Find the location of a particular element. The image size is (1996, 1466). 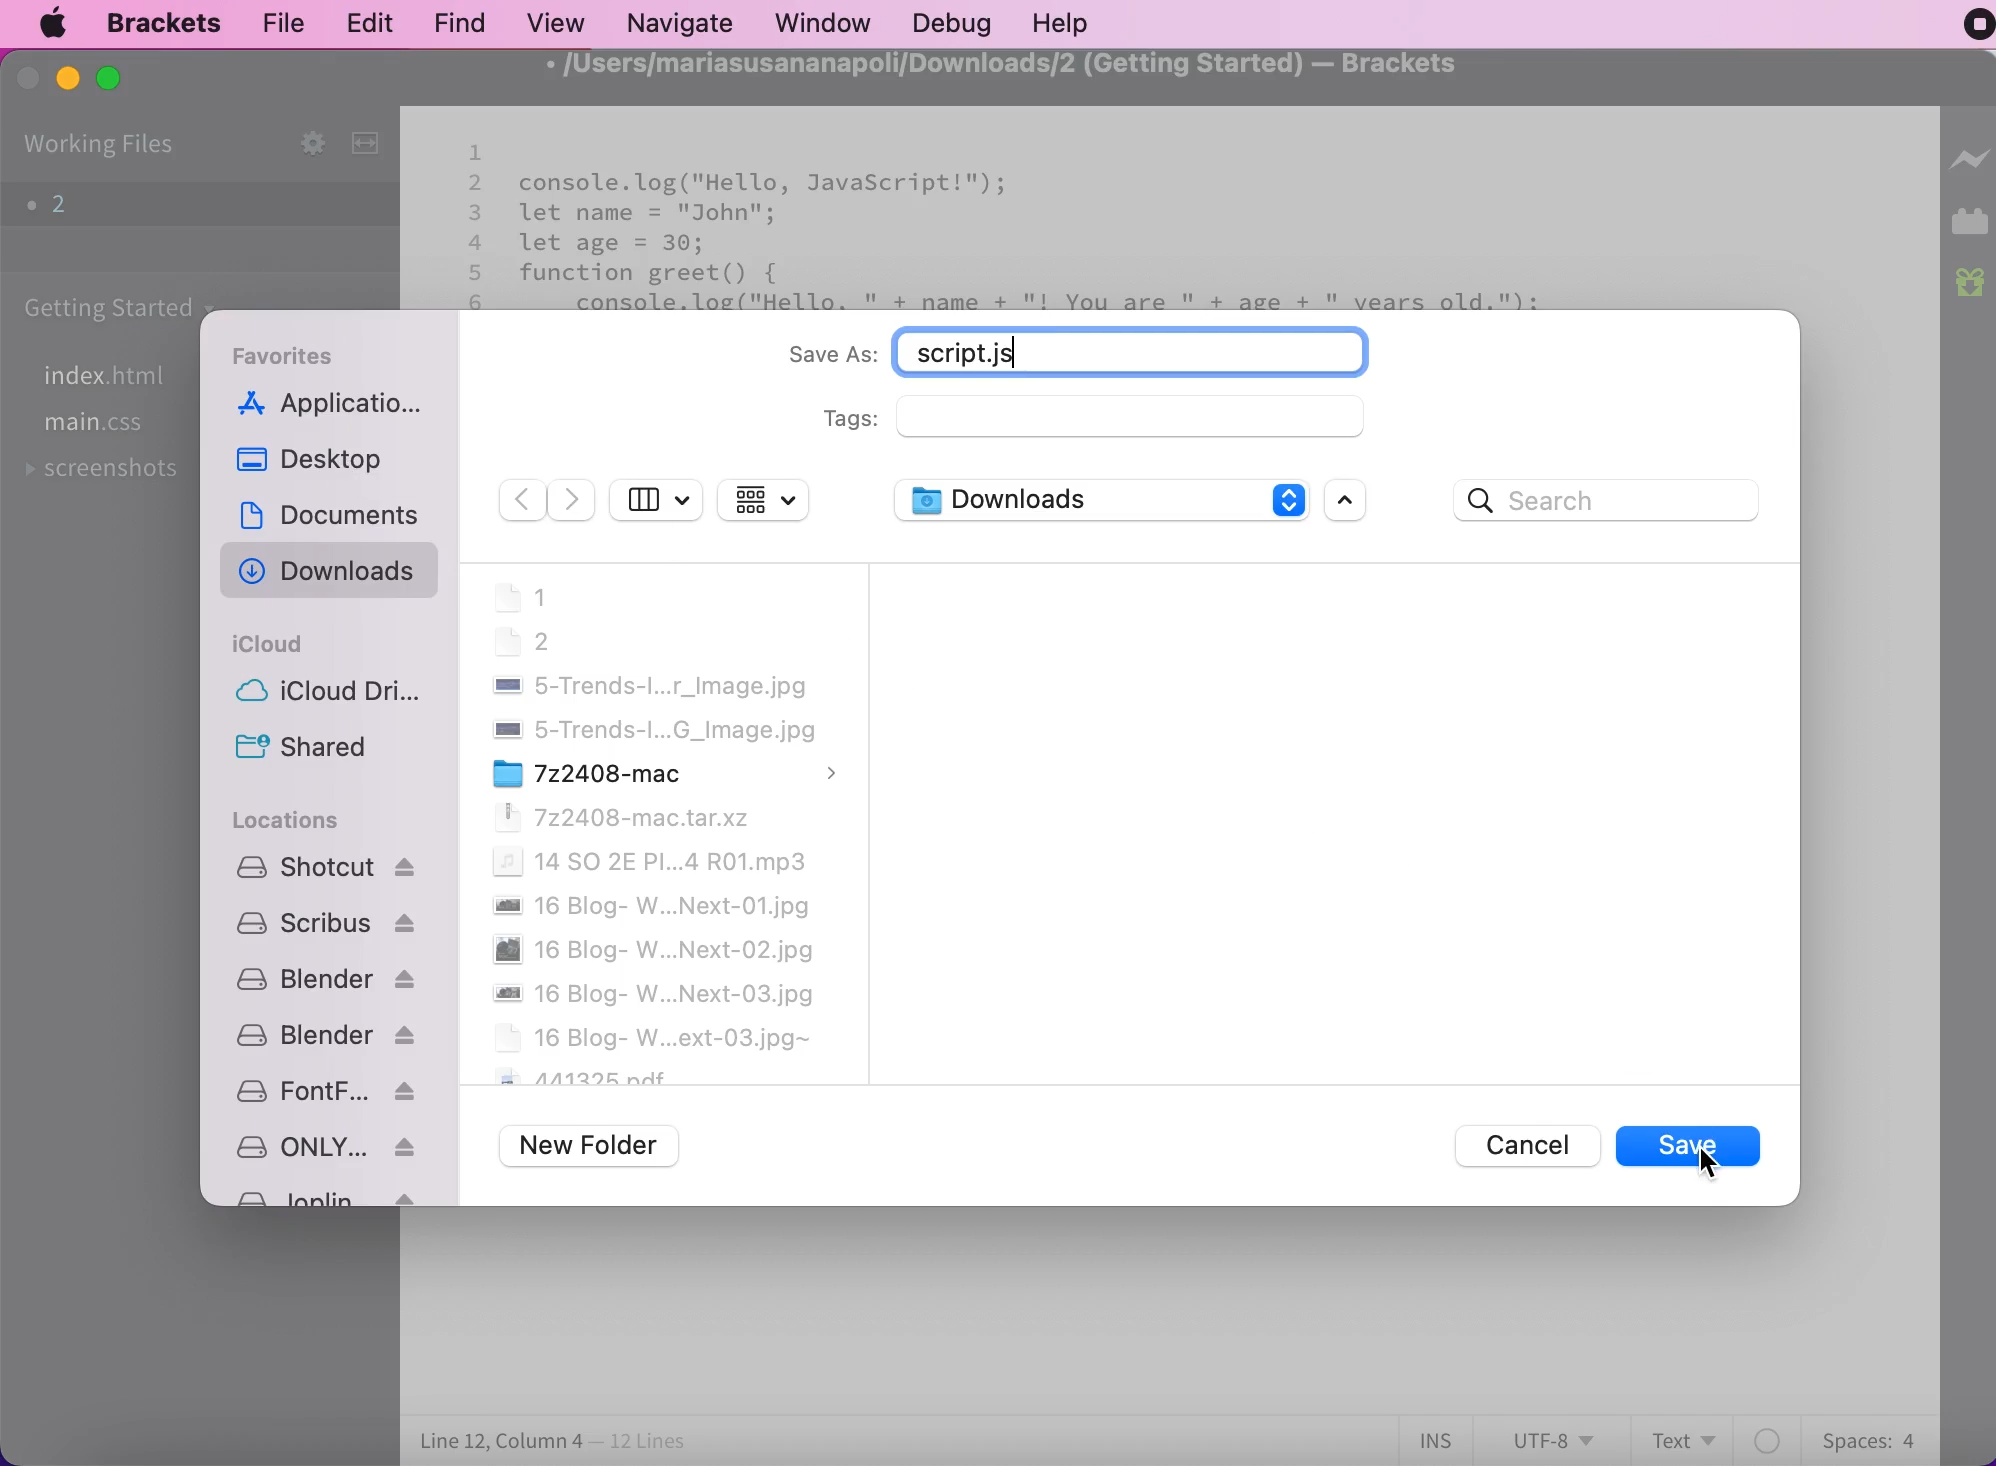

line 12, column 4 - 12 lines is located at coordinates (555, 1442).